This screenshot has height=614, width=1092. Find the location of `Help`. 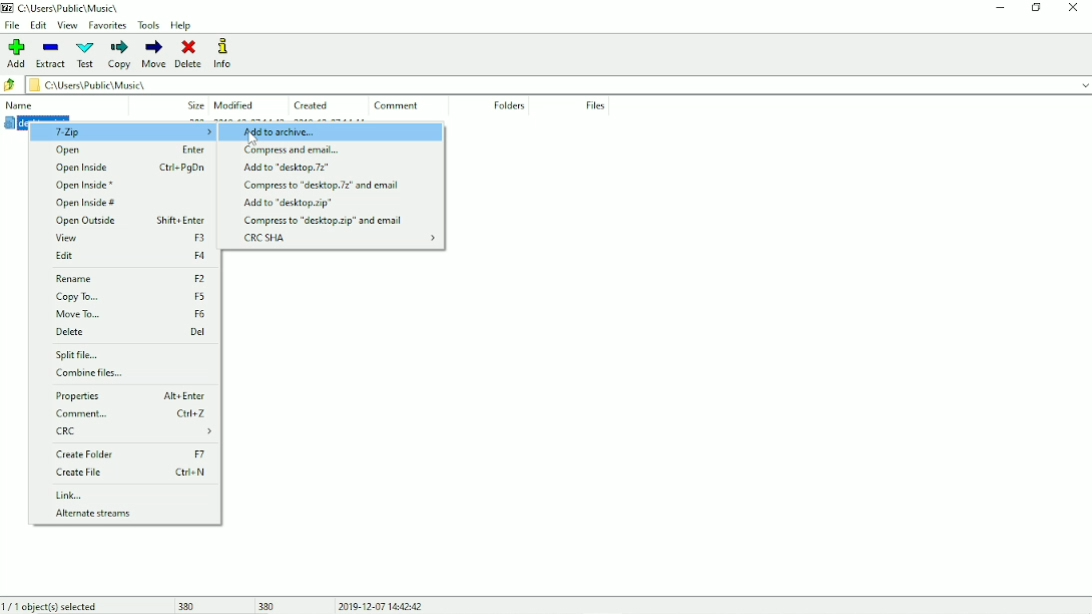

Help is located at coordinates (182, 25).